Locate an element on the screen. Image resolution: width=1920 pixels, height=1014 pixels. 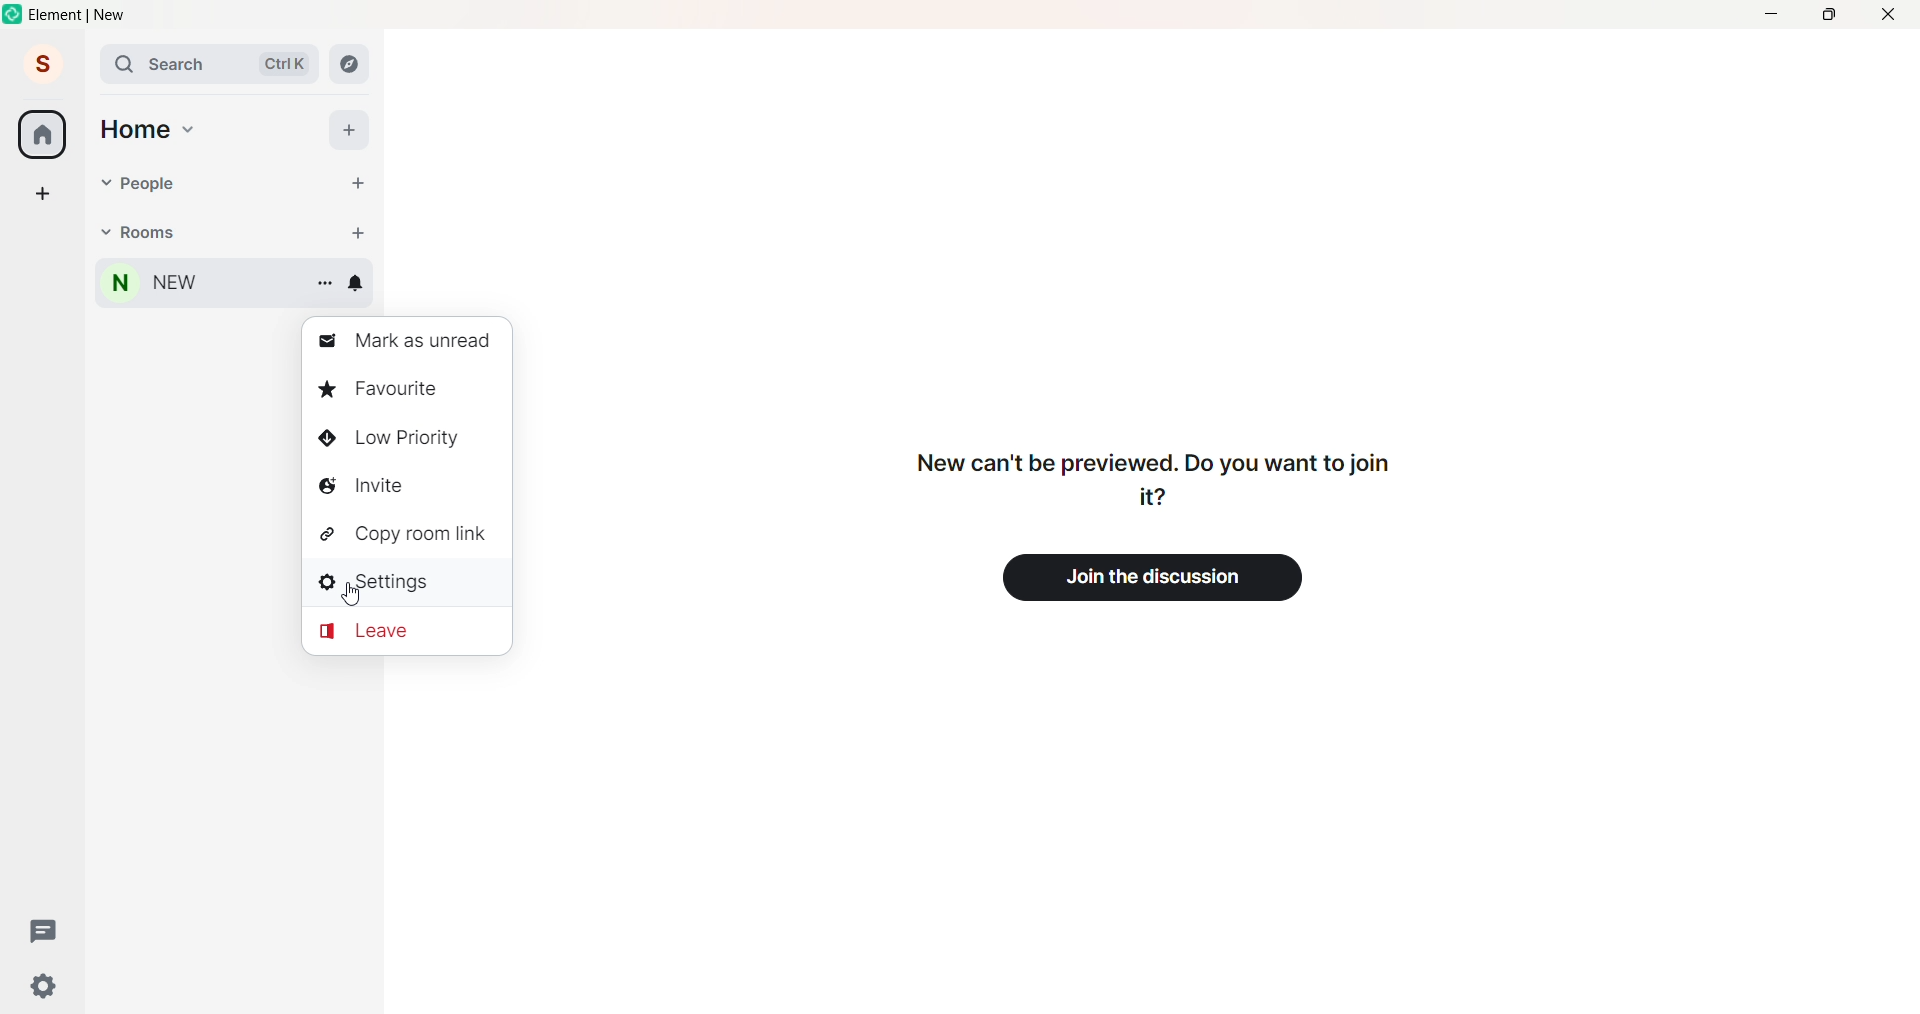
threads is located at coordinates (50, 934).